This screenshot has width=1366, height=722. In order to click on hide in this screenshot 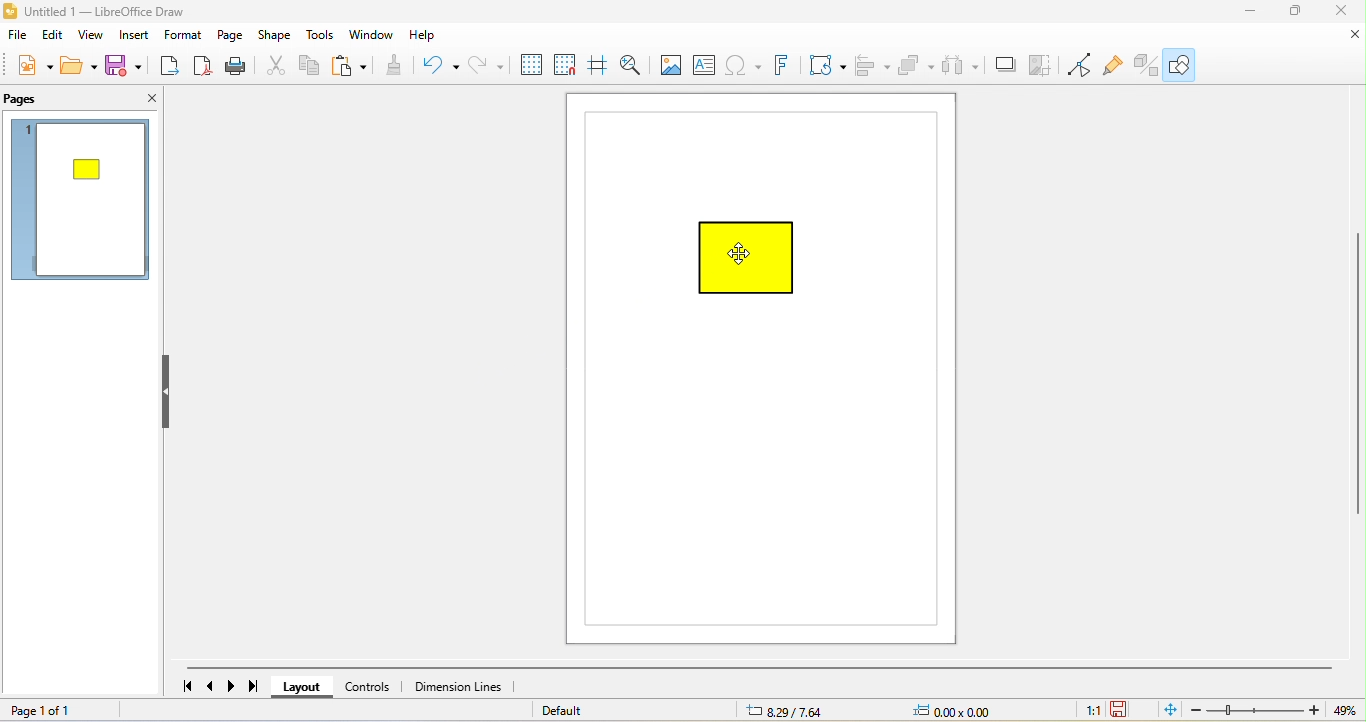, I will do `click(168, 394)`.